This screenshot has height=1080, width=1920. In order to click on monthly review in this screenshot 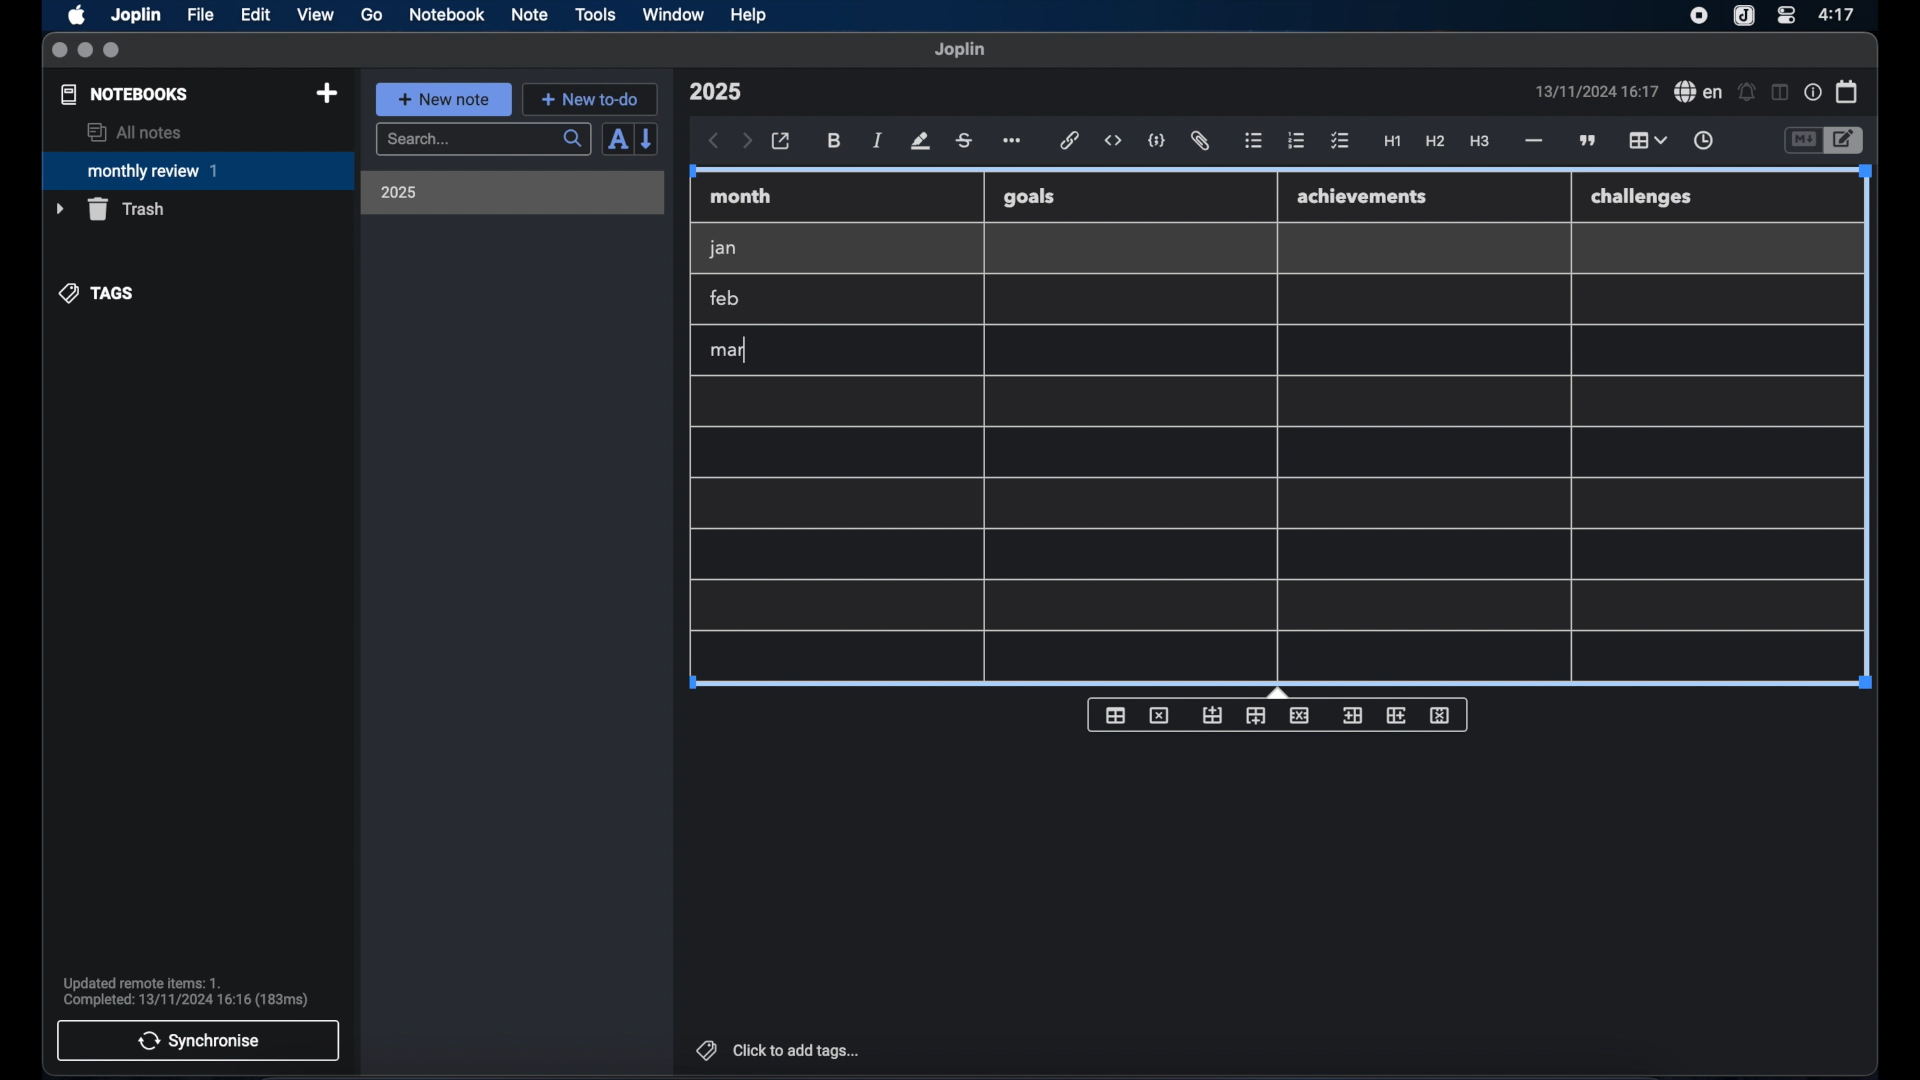, I will do `click(198, 169)`.